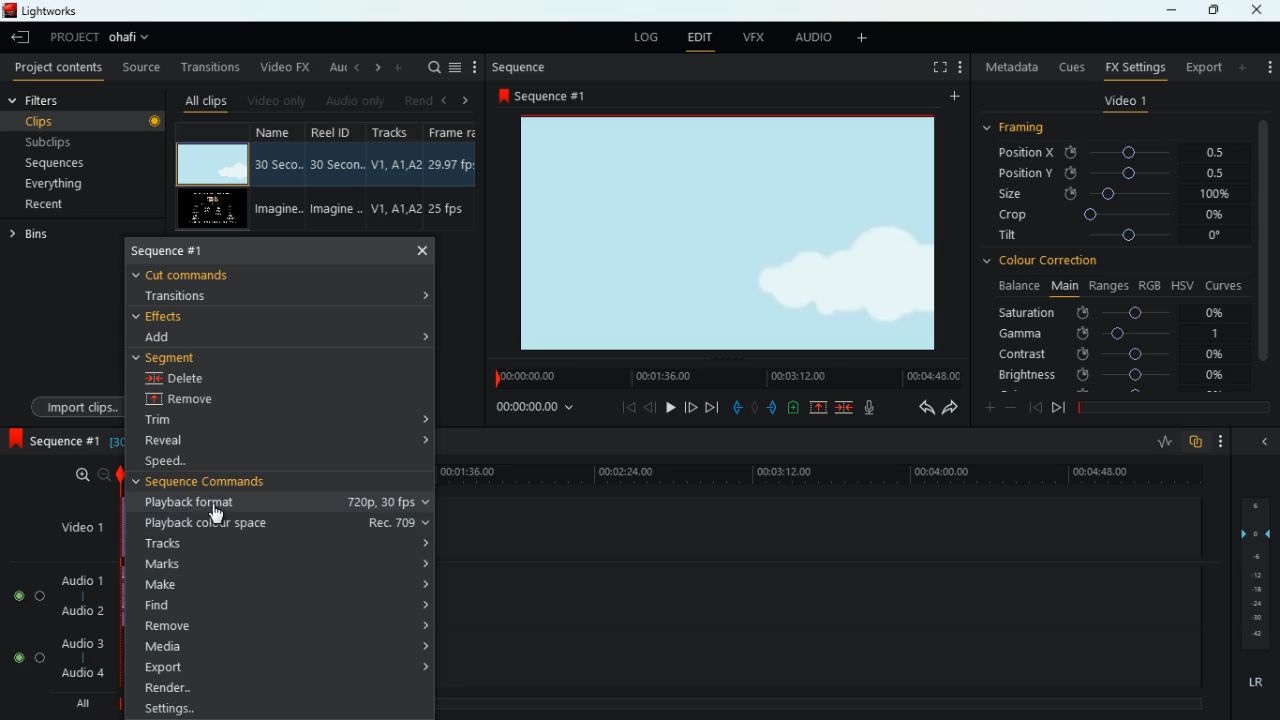  What do you see at coordinates (1008, 66) in the screenshot?
I see `metadata` at bounding box center [1008, 66].